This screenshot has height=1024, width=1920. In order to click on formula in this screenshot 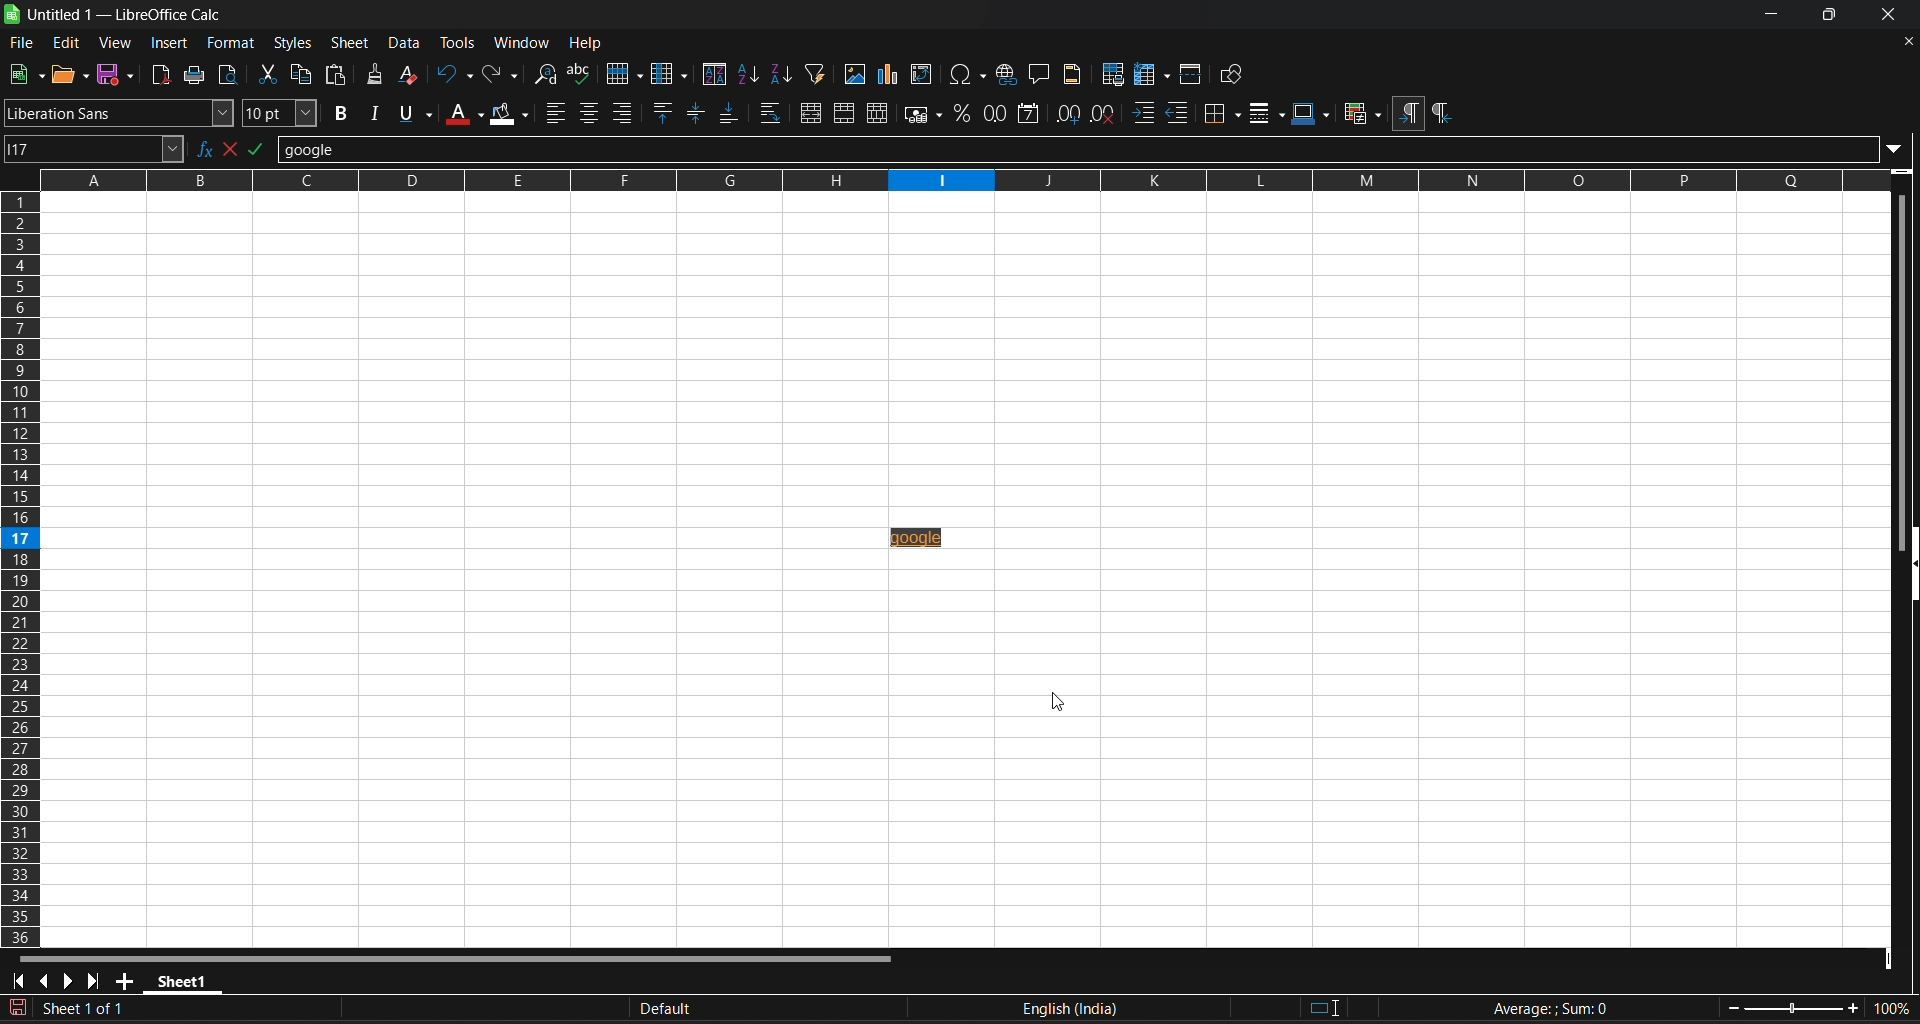, I will do `click(1549, 1008)`.